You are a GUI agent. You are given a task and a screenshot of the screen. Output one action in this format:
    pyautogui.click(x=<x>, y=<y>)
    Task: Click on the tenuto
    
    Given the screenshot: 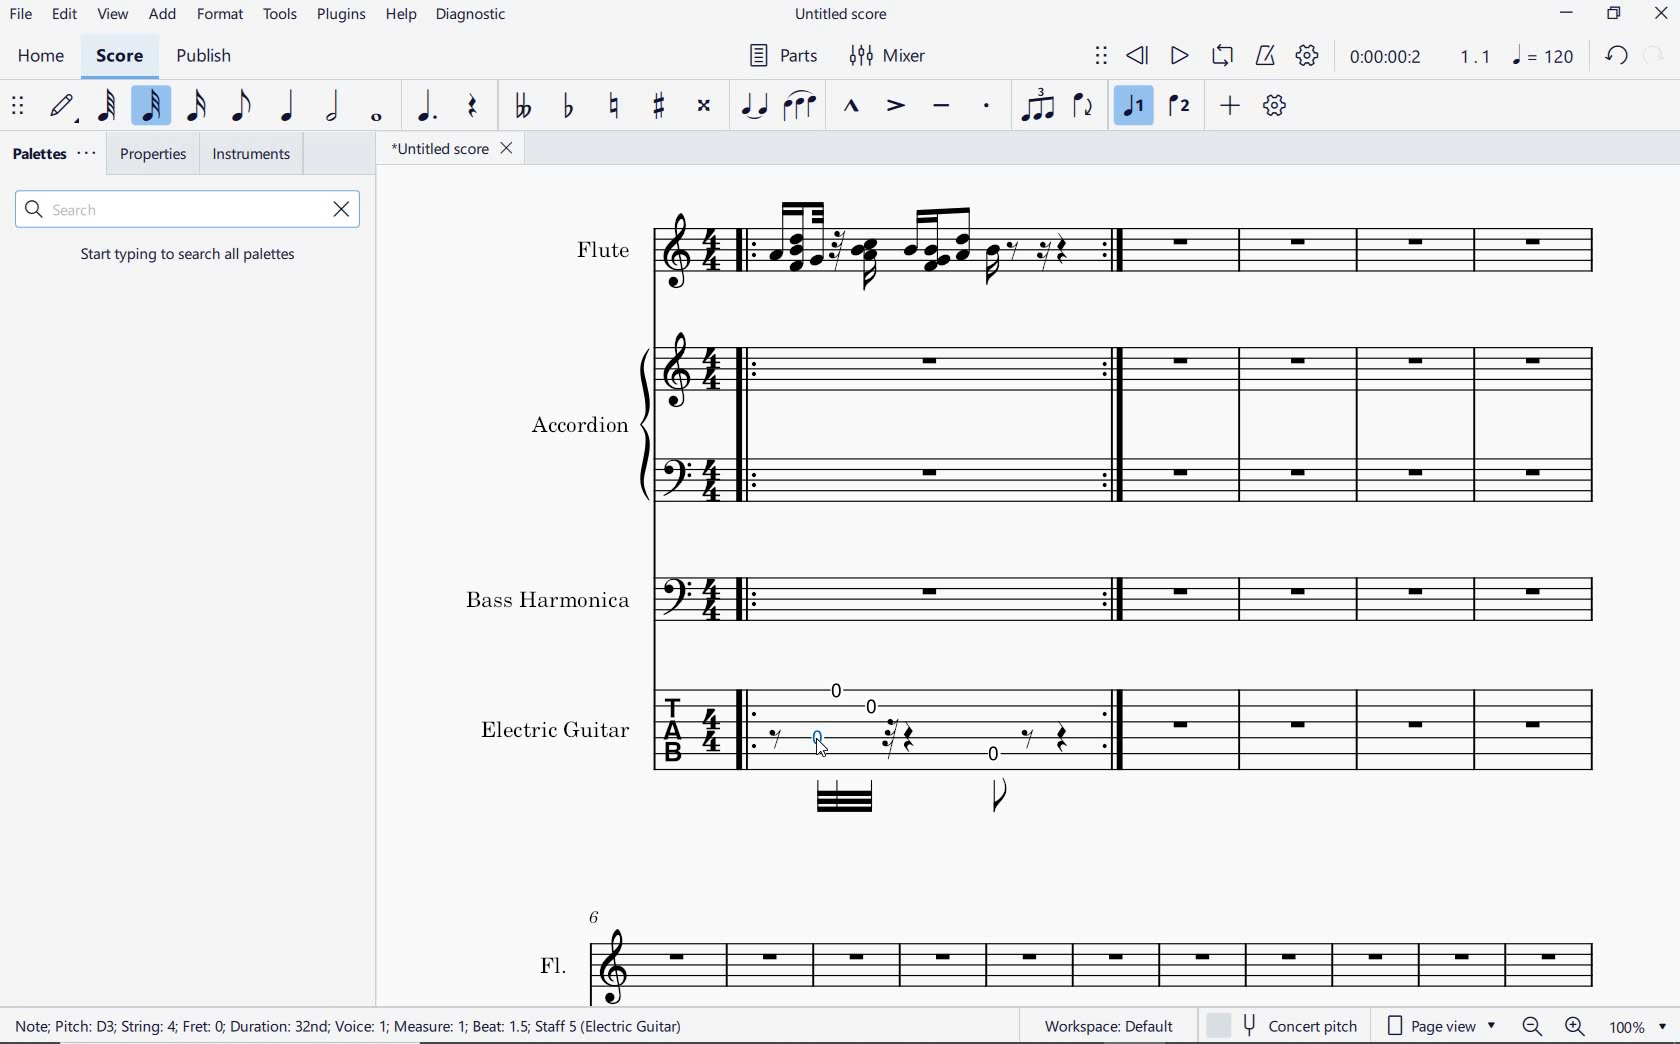 What is the action you would take?
    pyautogui.click(x=943, y=107)
    